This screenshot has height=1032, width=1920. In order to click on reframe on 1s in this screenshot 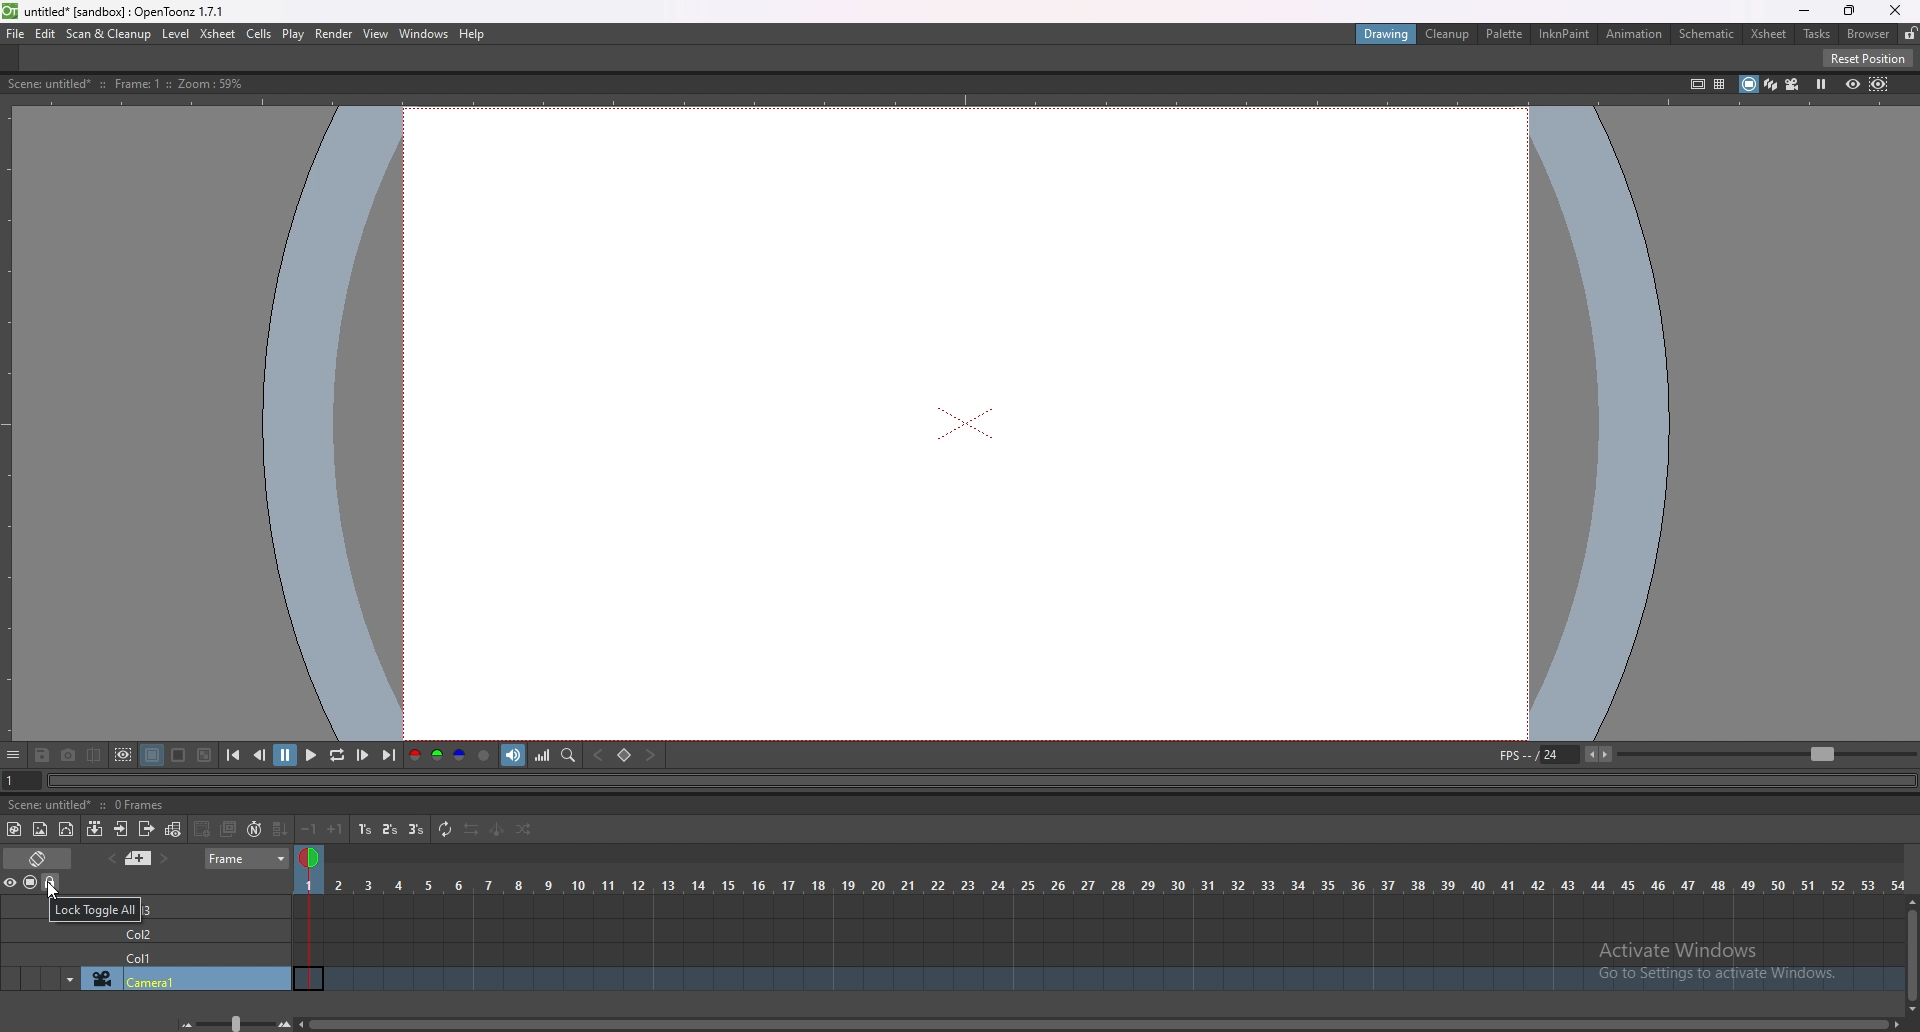, I will do `click(365, 829)`.